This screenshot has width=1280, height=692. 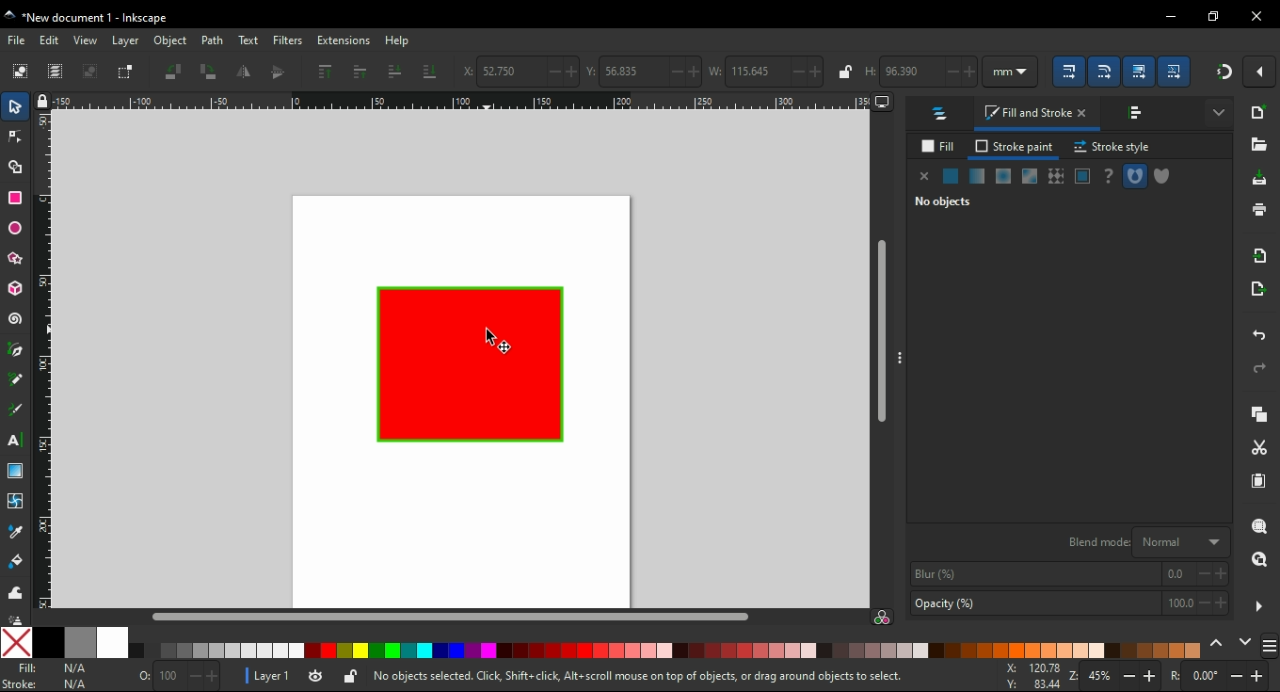 I want to click on zoom in/zoom out, so click(x=1072, y=676).